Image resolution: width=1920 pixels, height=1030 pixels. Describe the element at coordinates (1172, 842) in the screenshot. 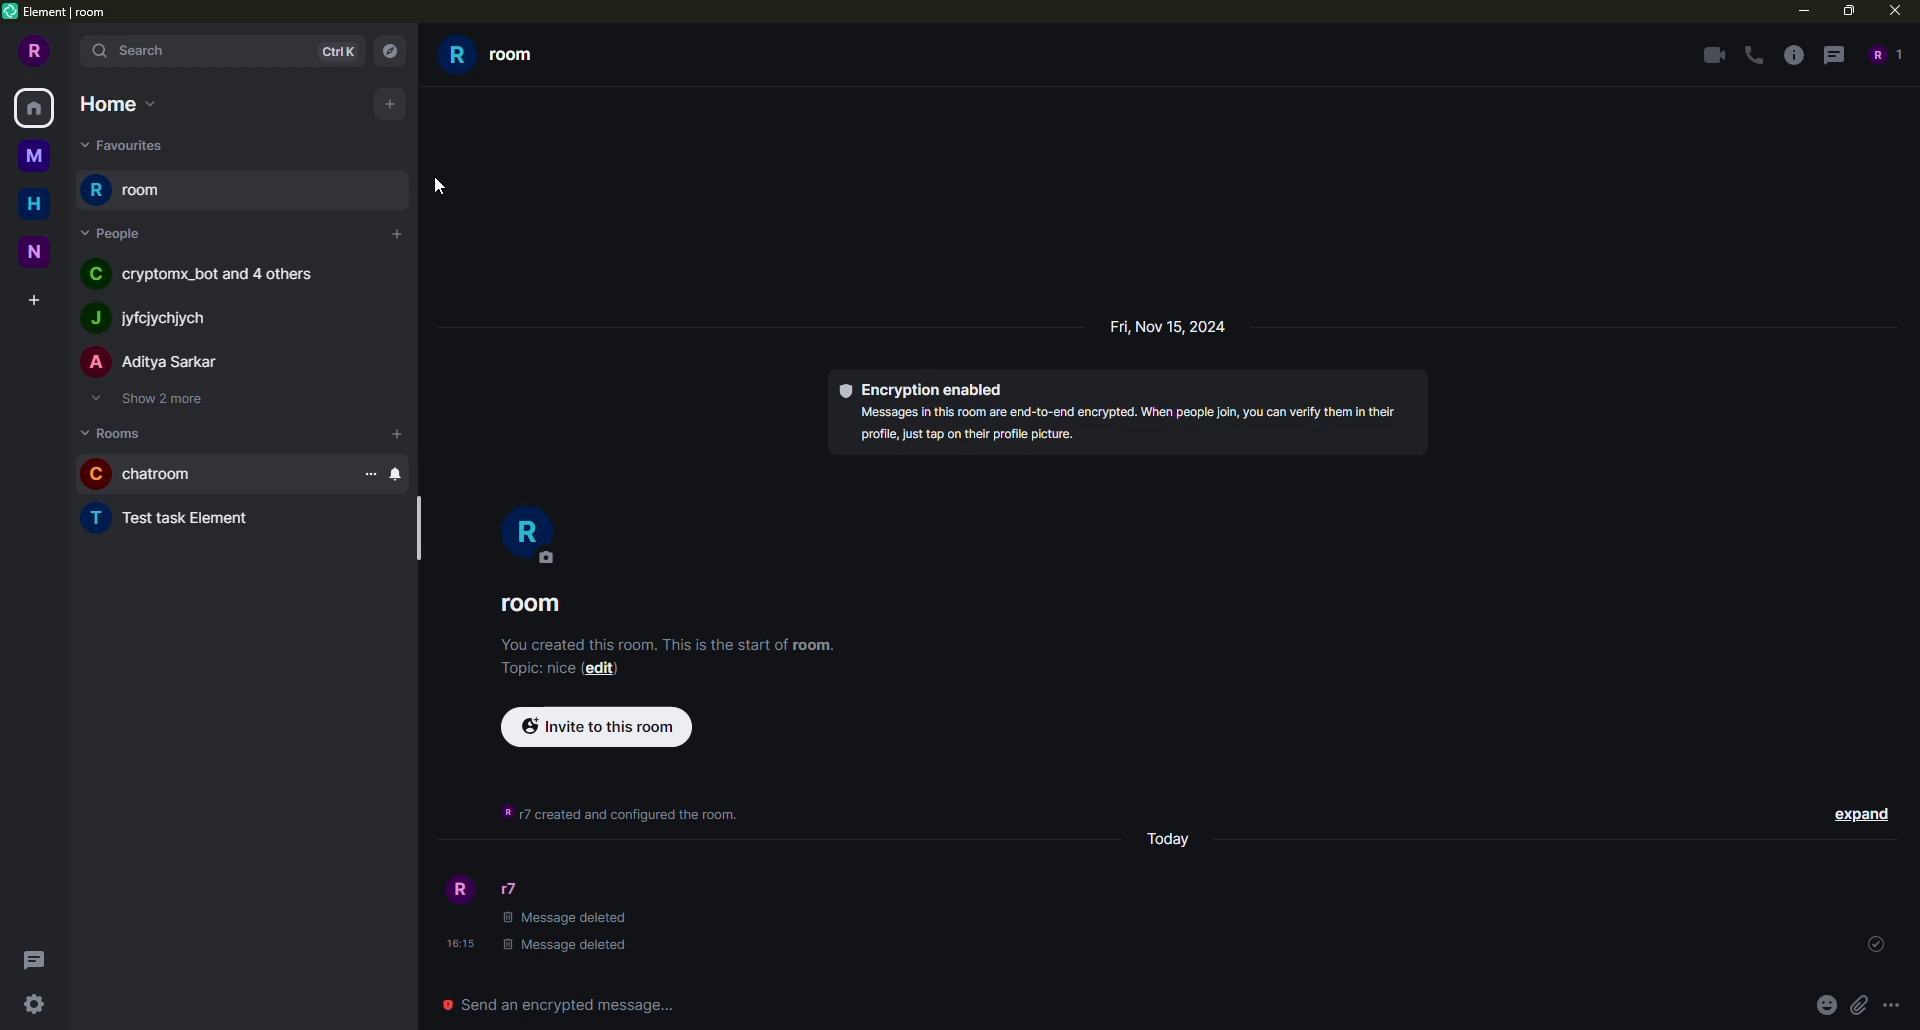

I see `day` at that location.